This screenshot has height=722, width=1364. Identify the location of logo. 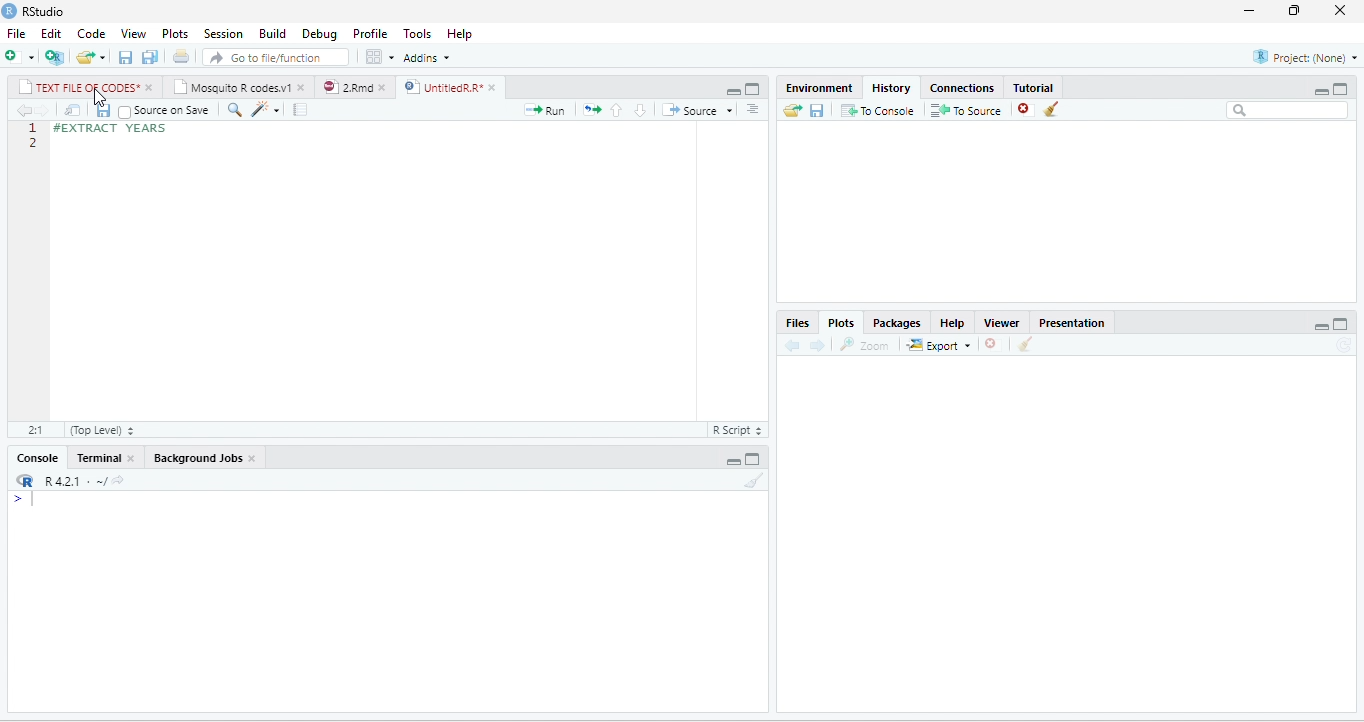
(10, 11).